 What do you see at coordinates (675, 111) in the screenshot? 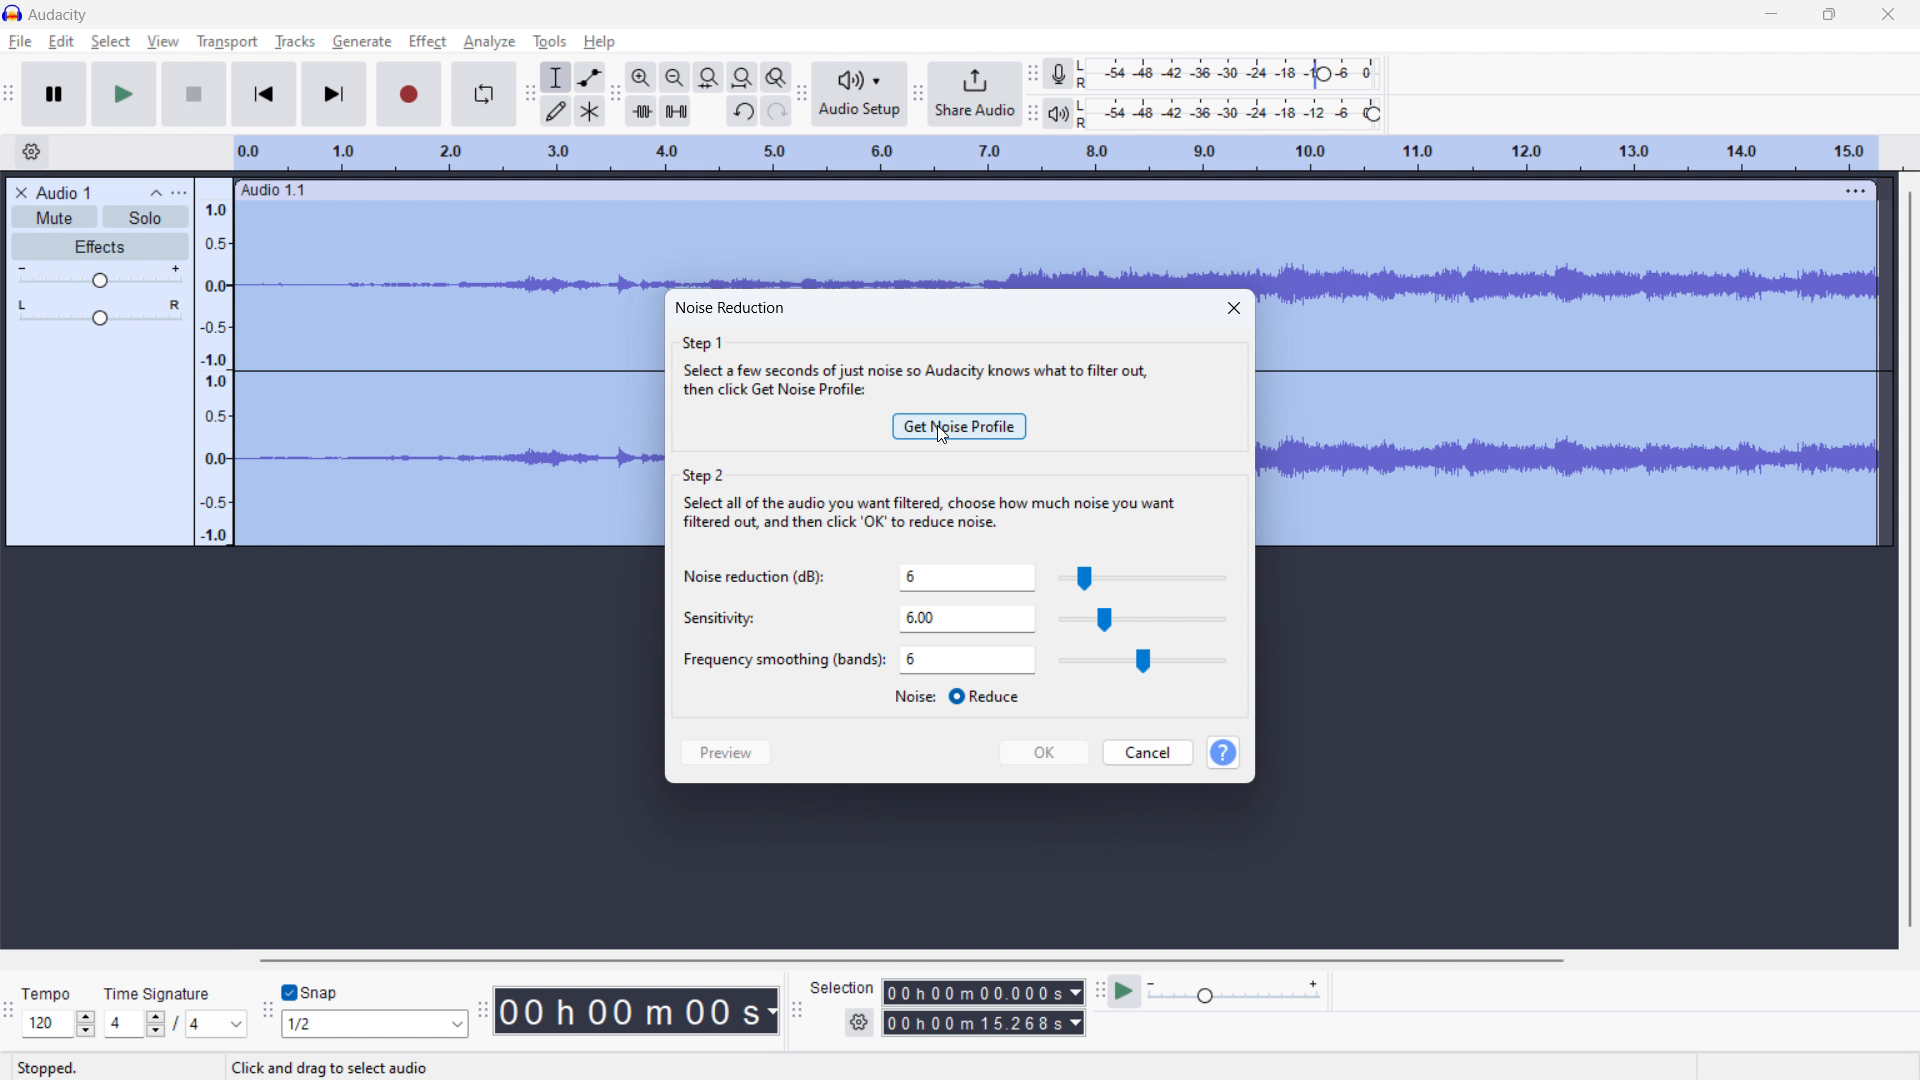
I see `silence selection` at bounding box center [675, 111].